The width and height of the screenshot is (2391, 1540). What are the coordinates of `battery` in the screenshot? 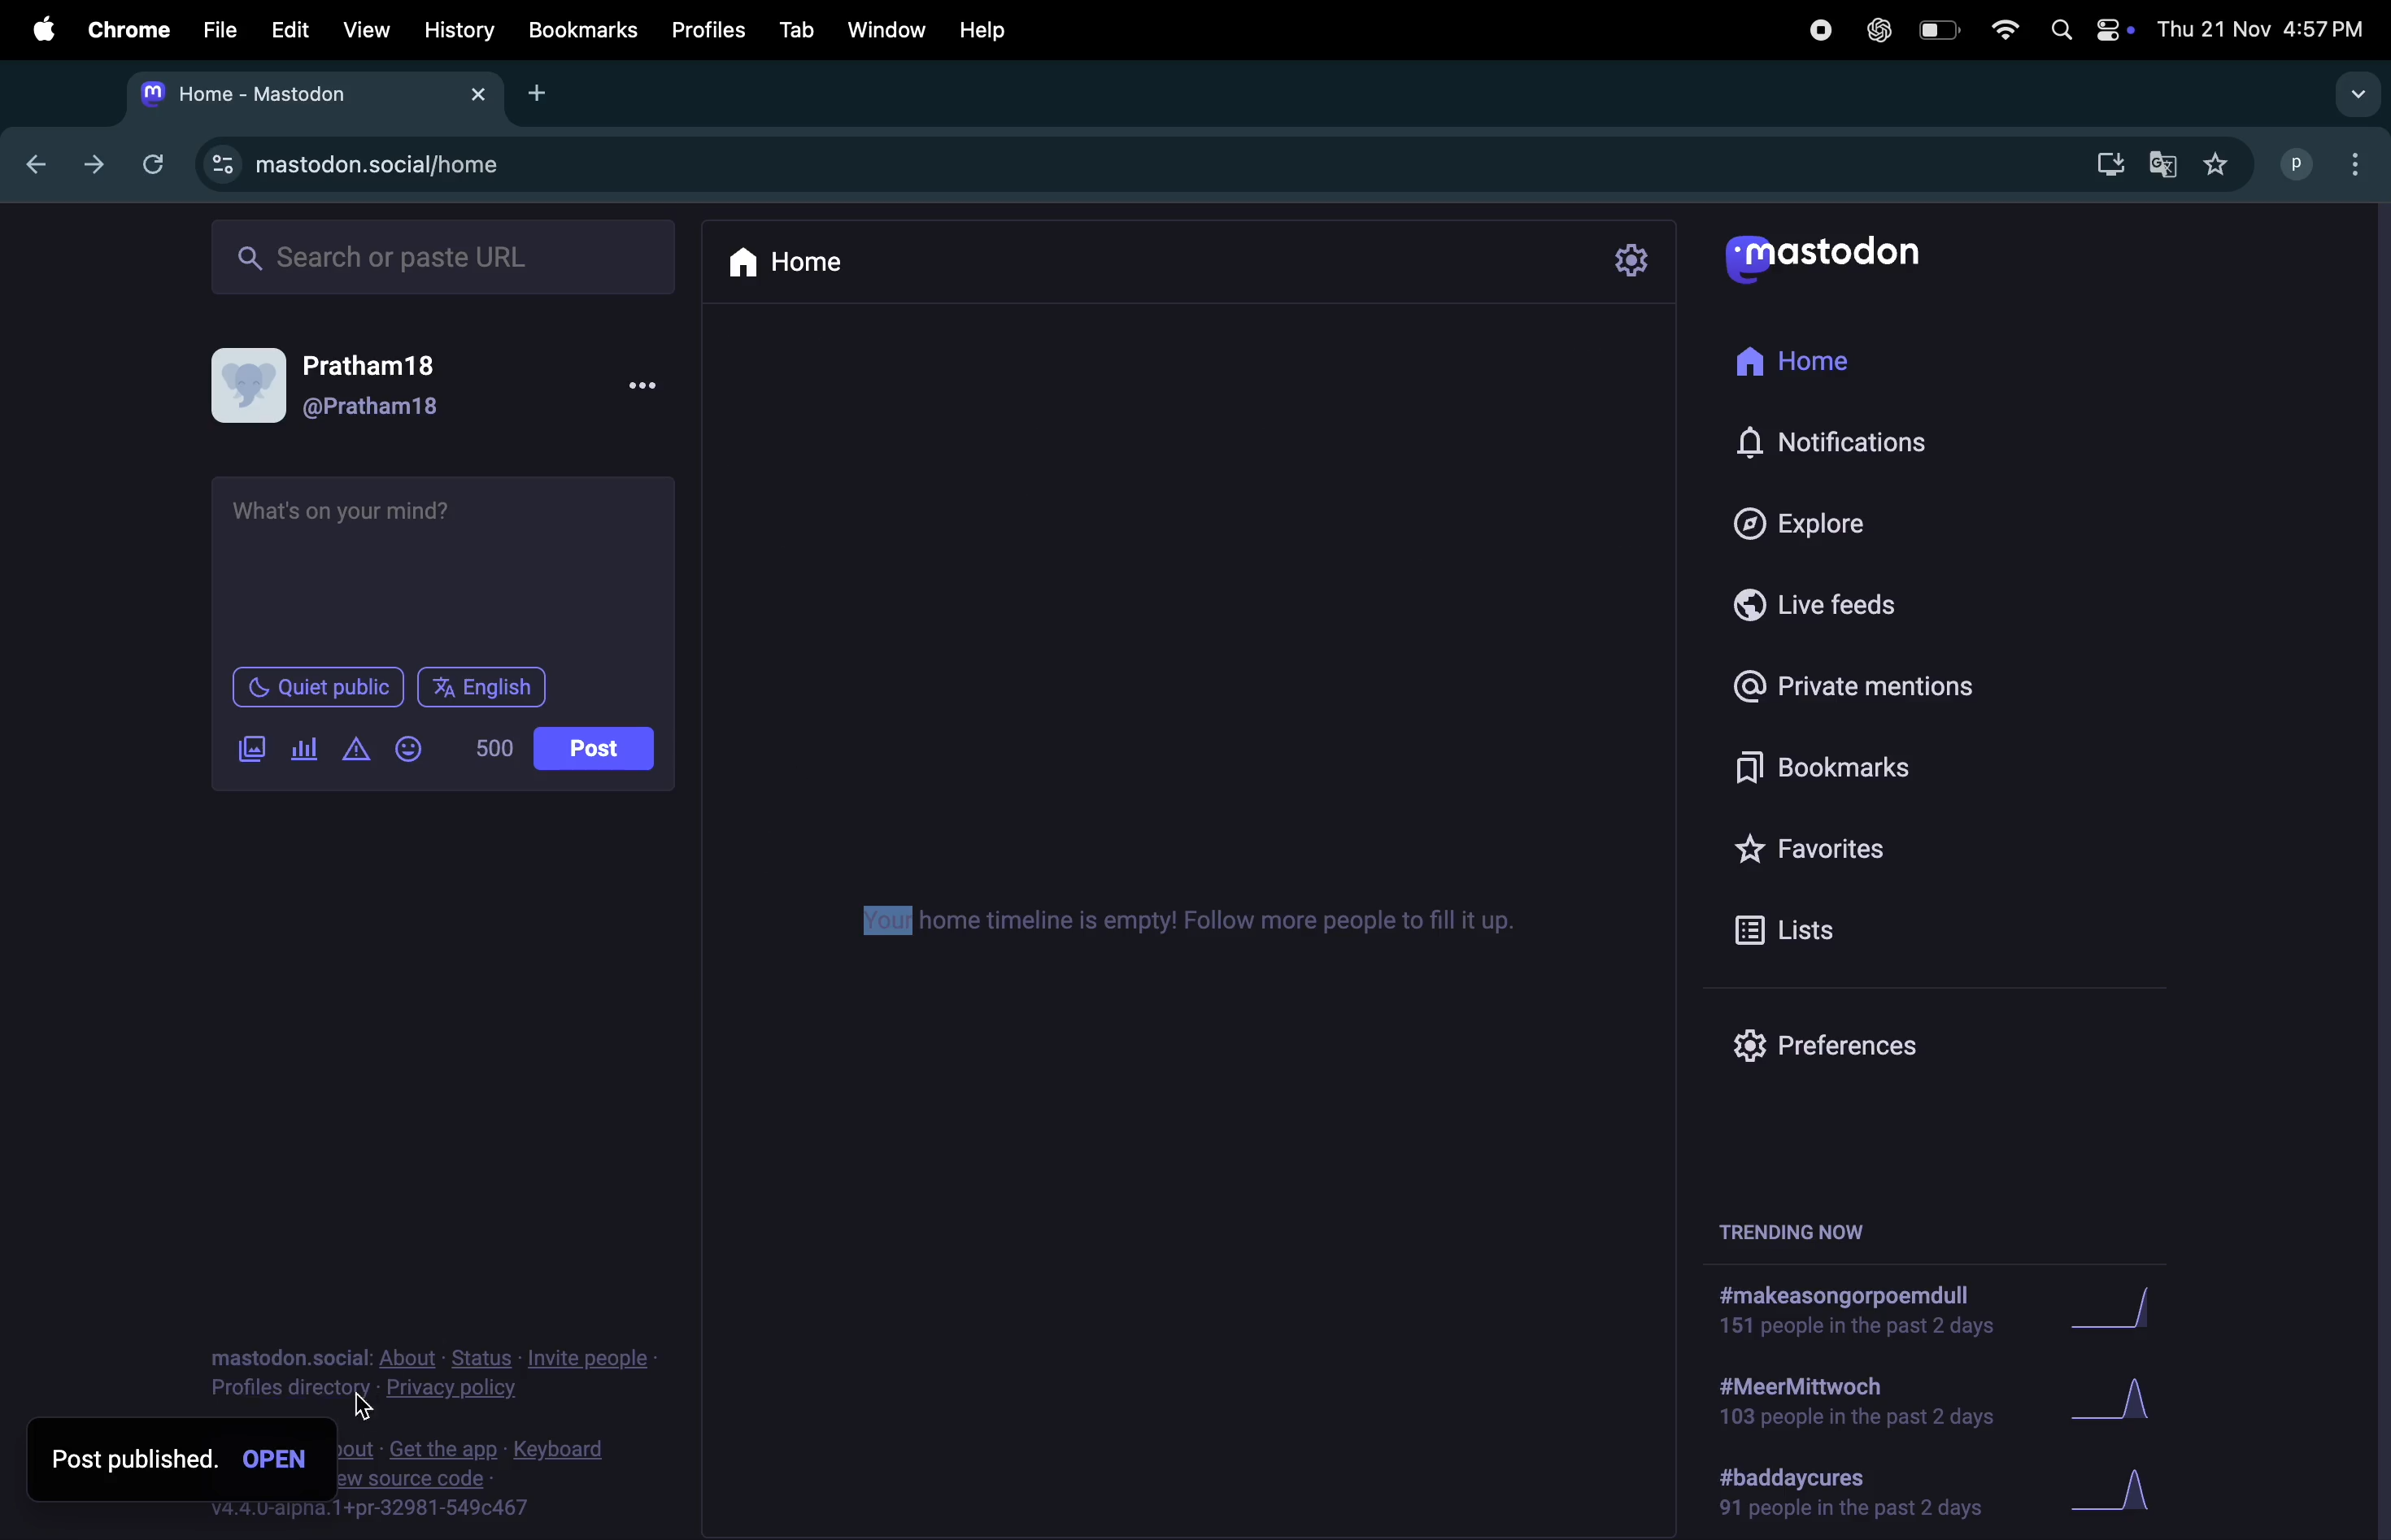 It's located at (1936, 33).